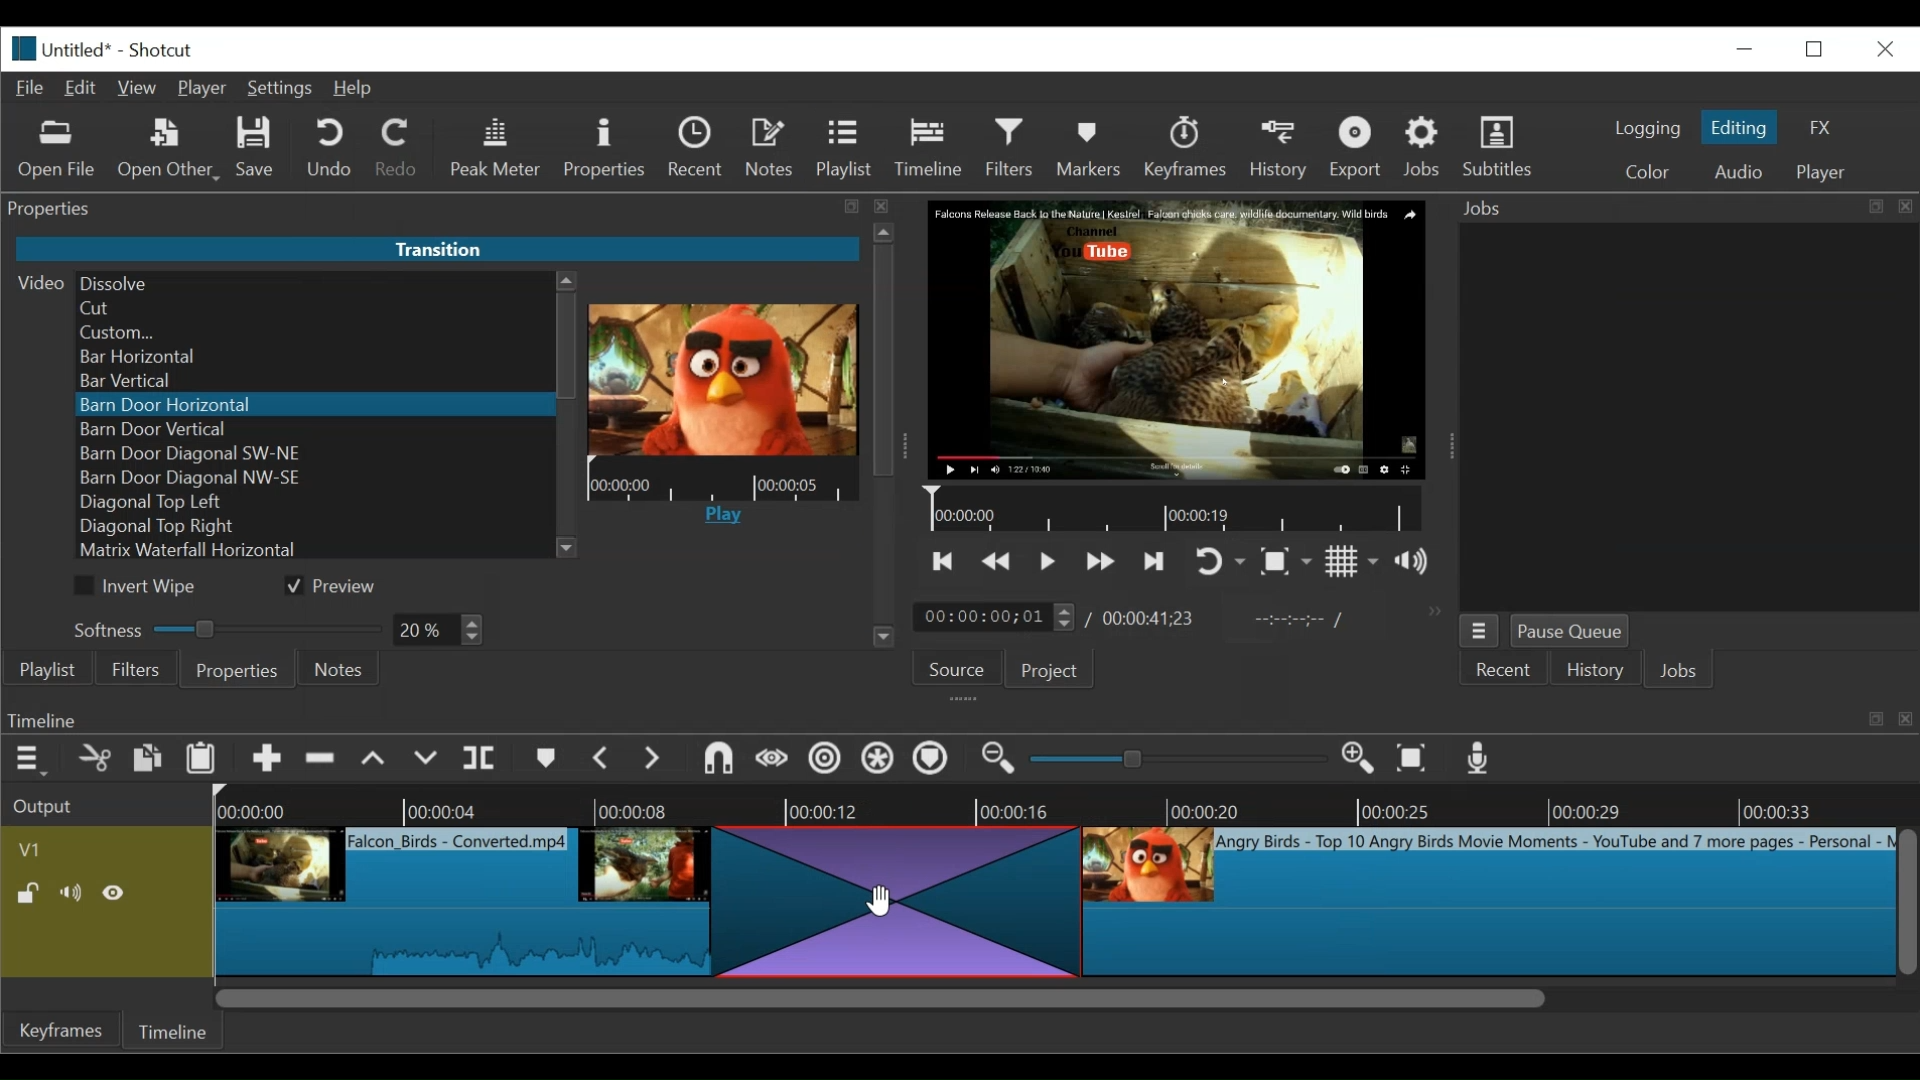 The image size is (1920, 1080). Describe the element at coordinates (879, 760) in the screenshot. I see `Ripple all tracks` at that location.